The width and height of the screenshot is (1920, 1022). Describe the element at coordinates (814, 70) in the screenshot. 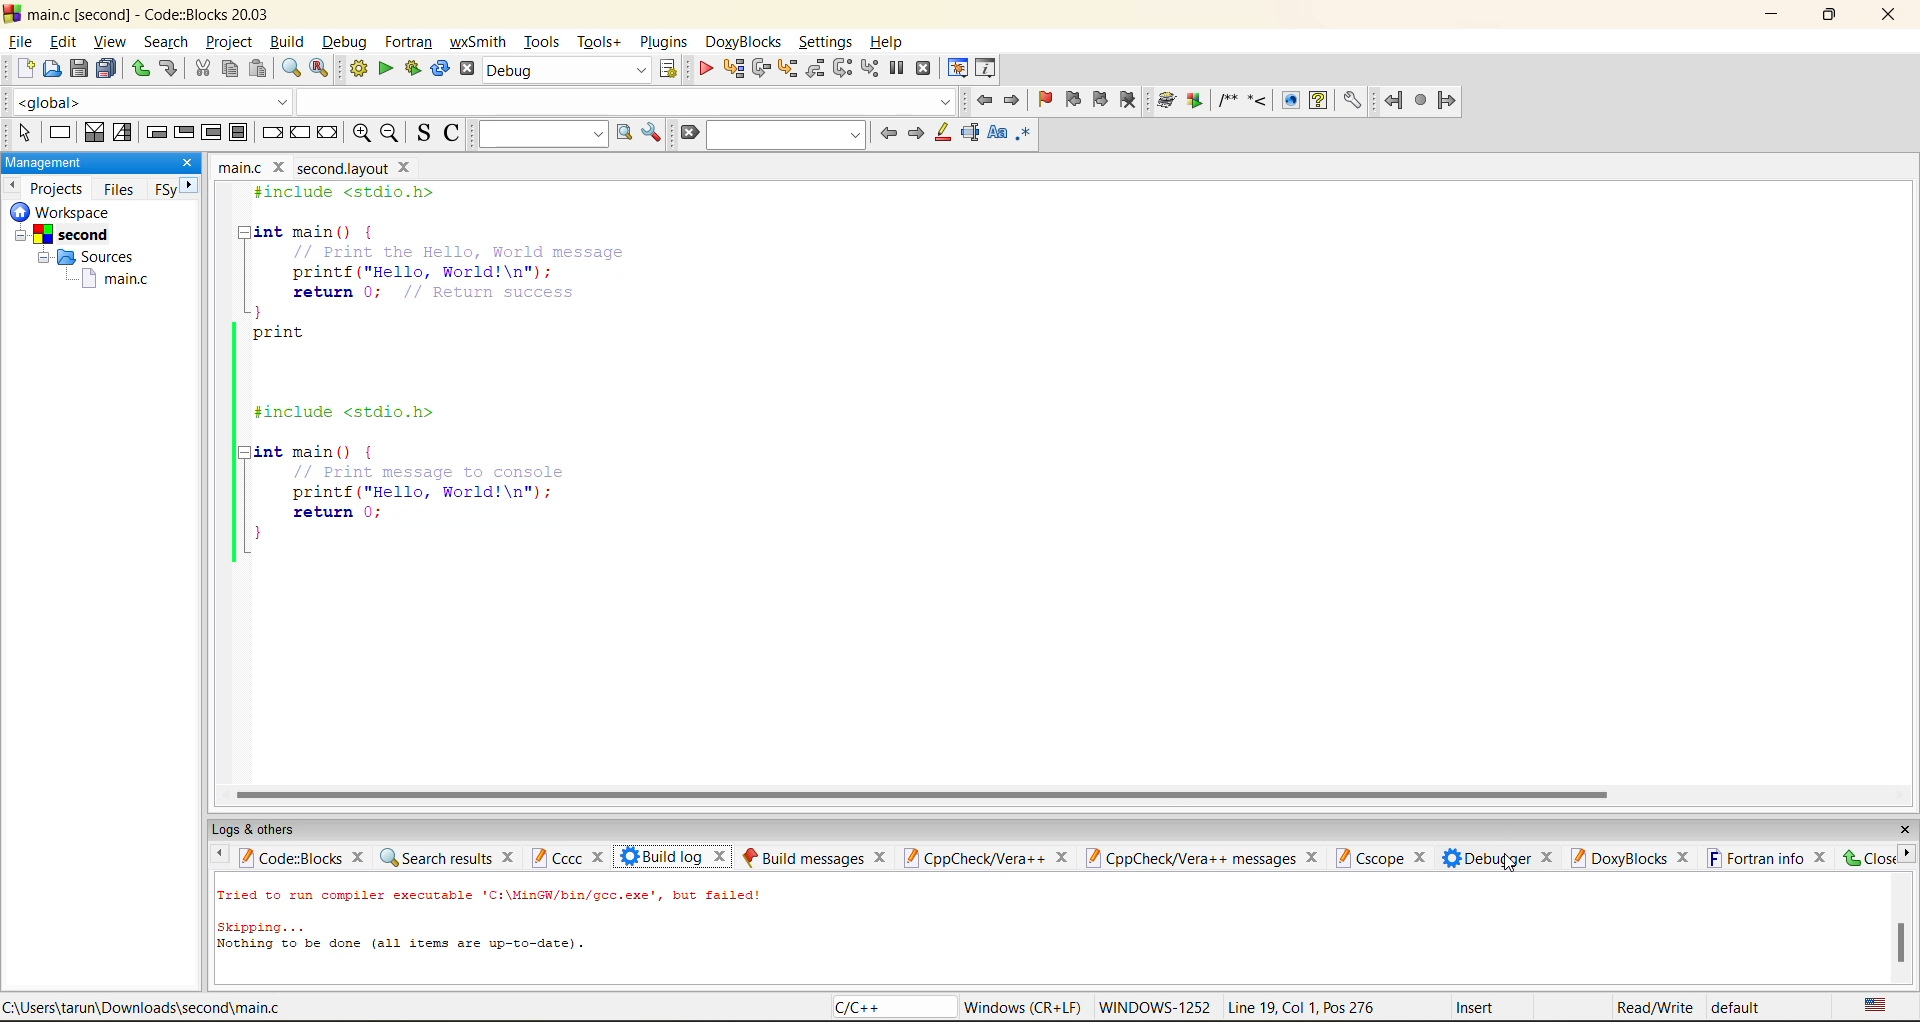

I see `step out` at that location.